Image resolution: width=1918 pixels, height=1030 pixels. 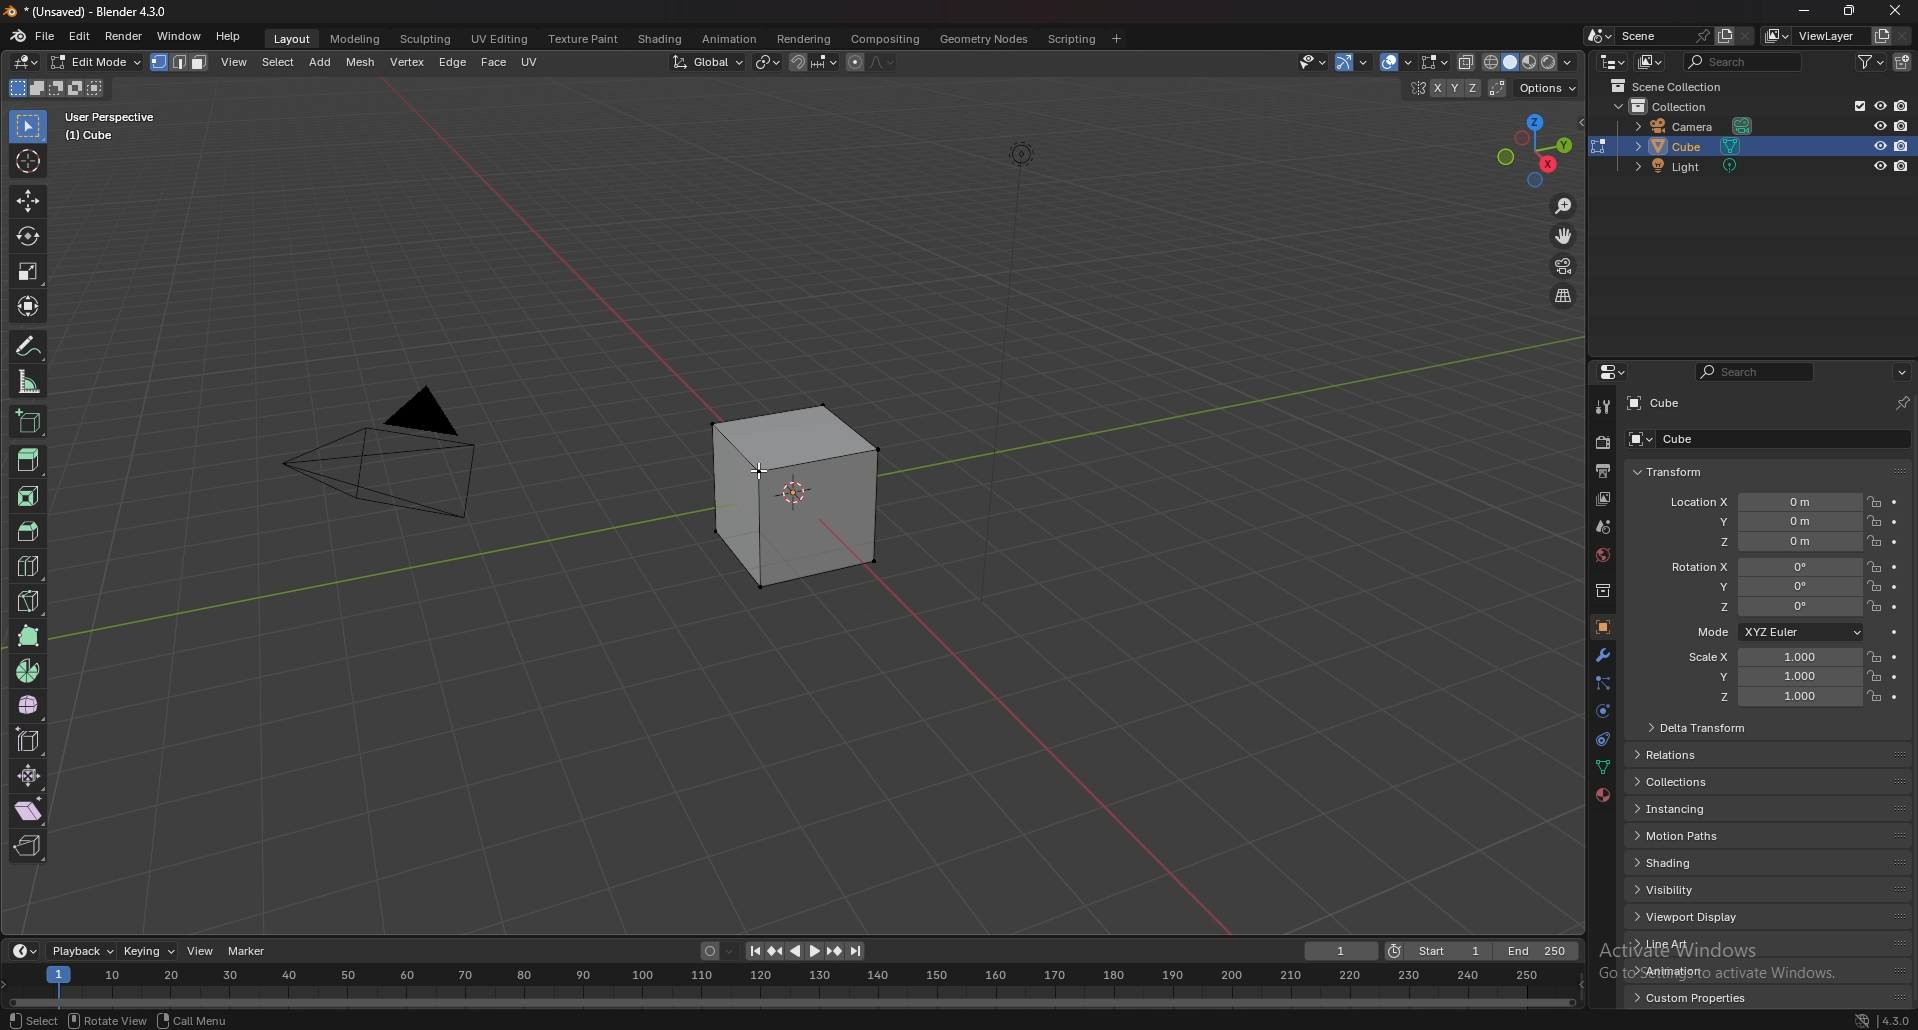 What do you see at coordinates (191, 1020) in the screenshot?
I see `call menu` at bounding box center [191, 1020].